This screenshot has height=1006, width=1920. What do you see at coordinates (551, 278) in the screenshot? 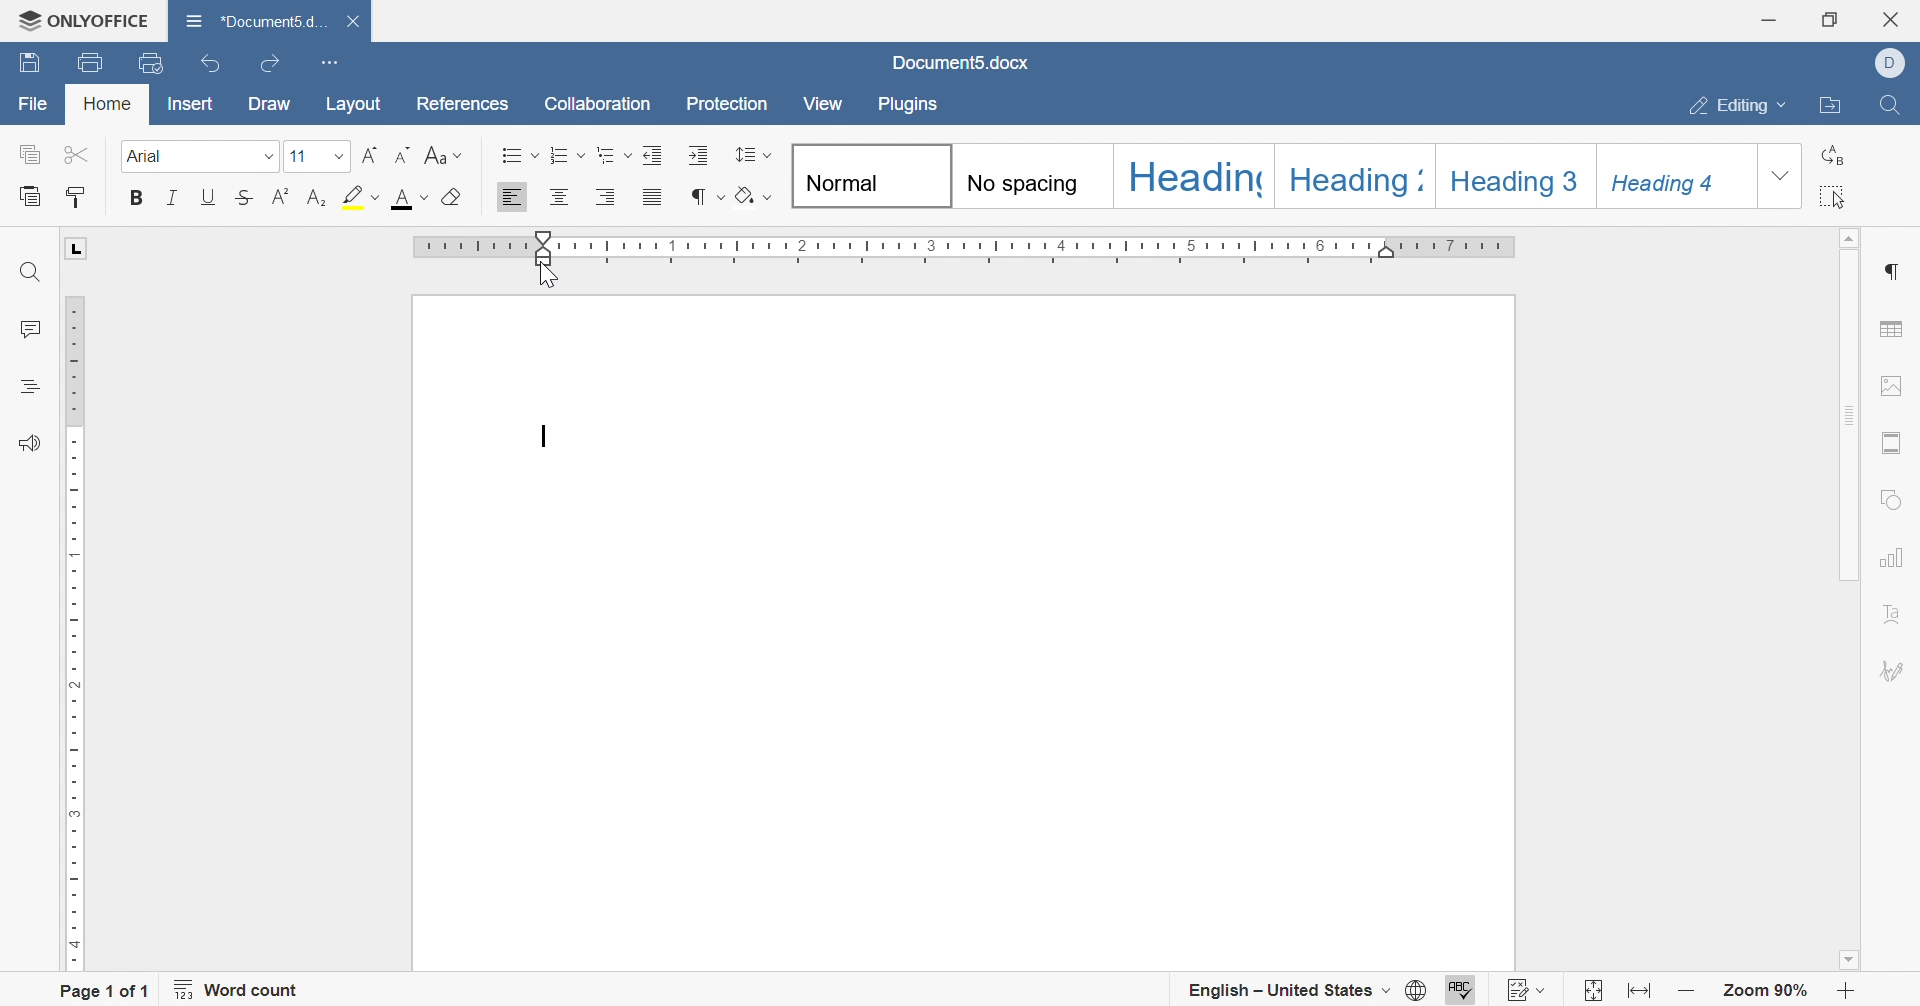
I see `cursor` at bounding box center [551, 278].